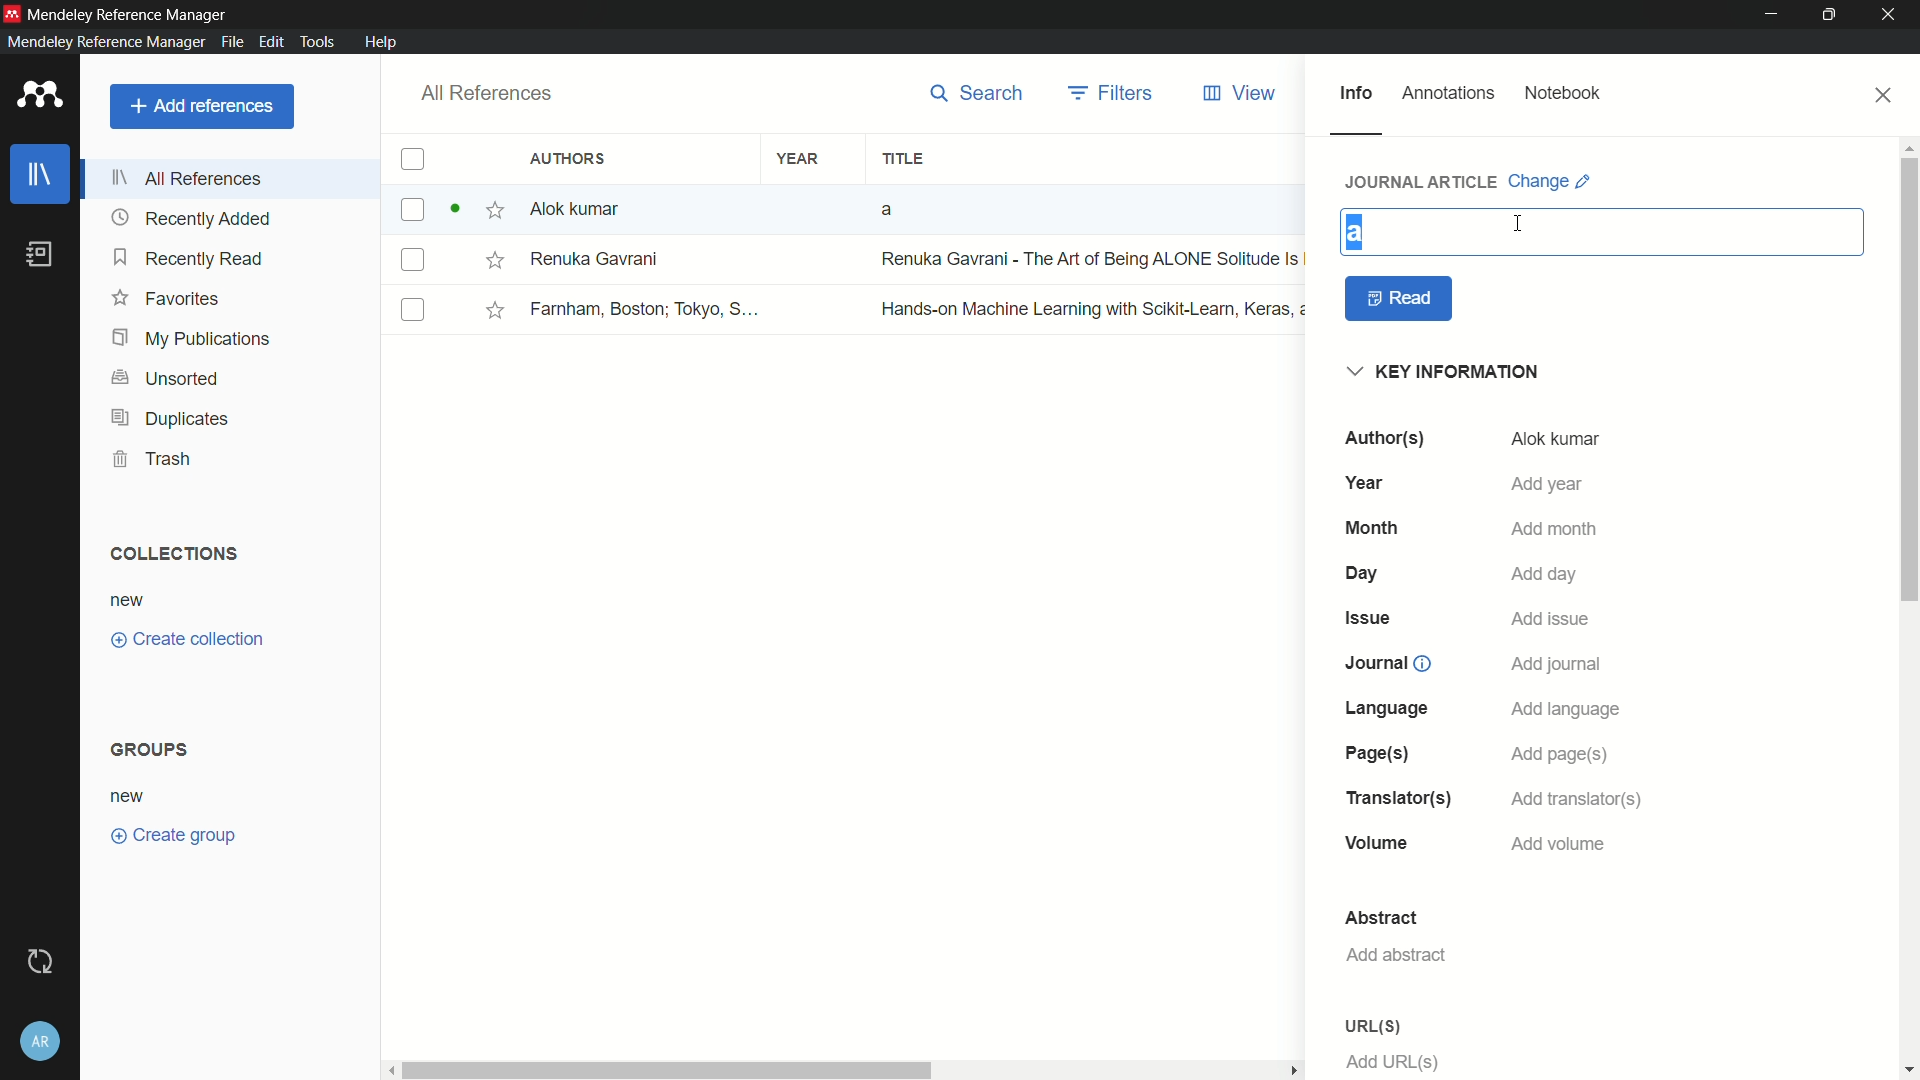  What do you see at coordinates (1400, 299) in the screenshot?
I see `read` at bounding box center [1400, 299].